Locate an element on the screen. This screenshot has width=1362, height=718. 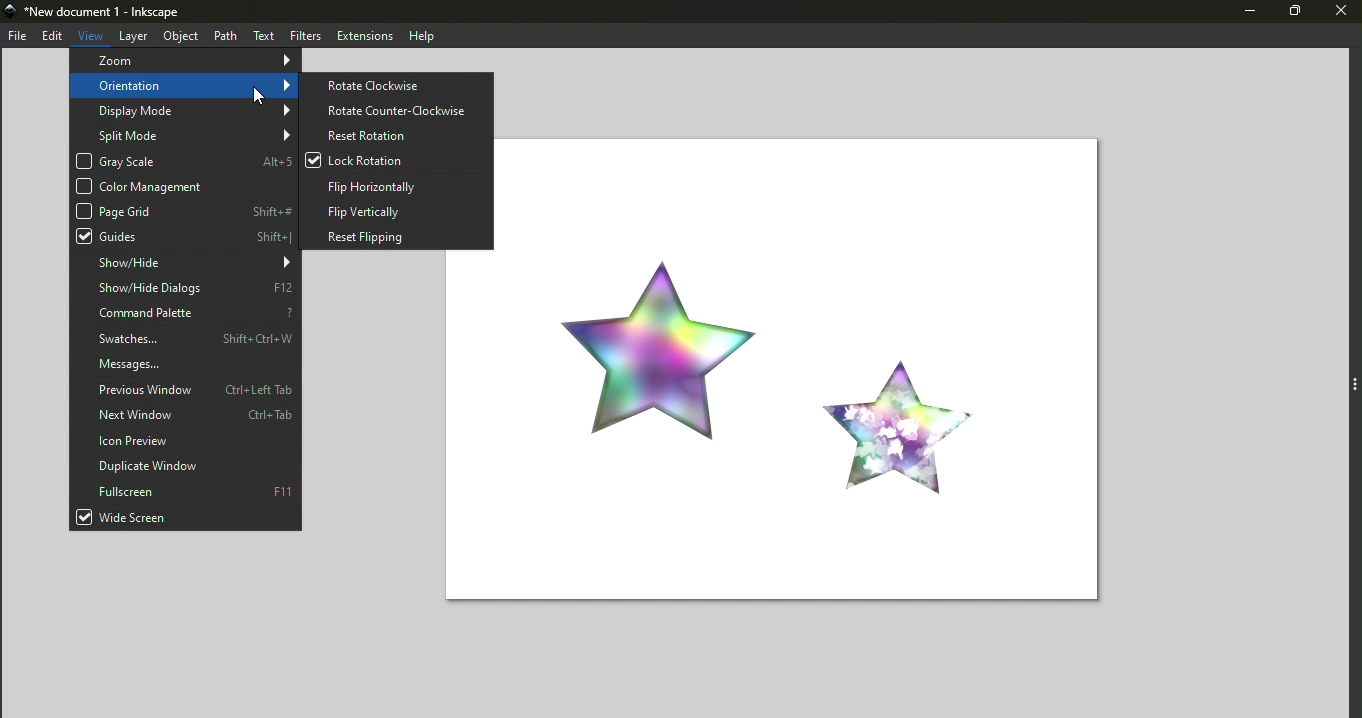
Object is located at coordinates (177, 35).